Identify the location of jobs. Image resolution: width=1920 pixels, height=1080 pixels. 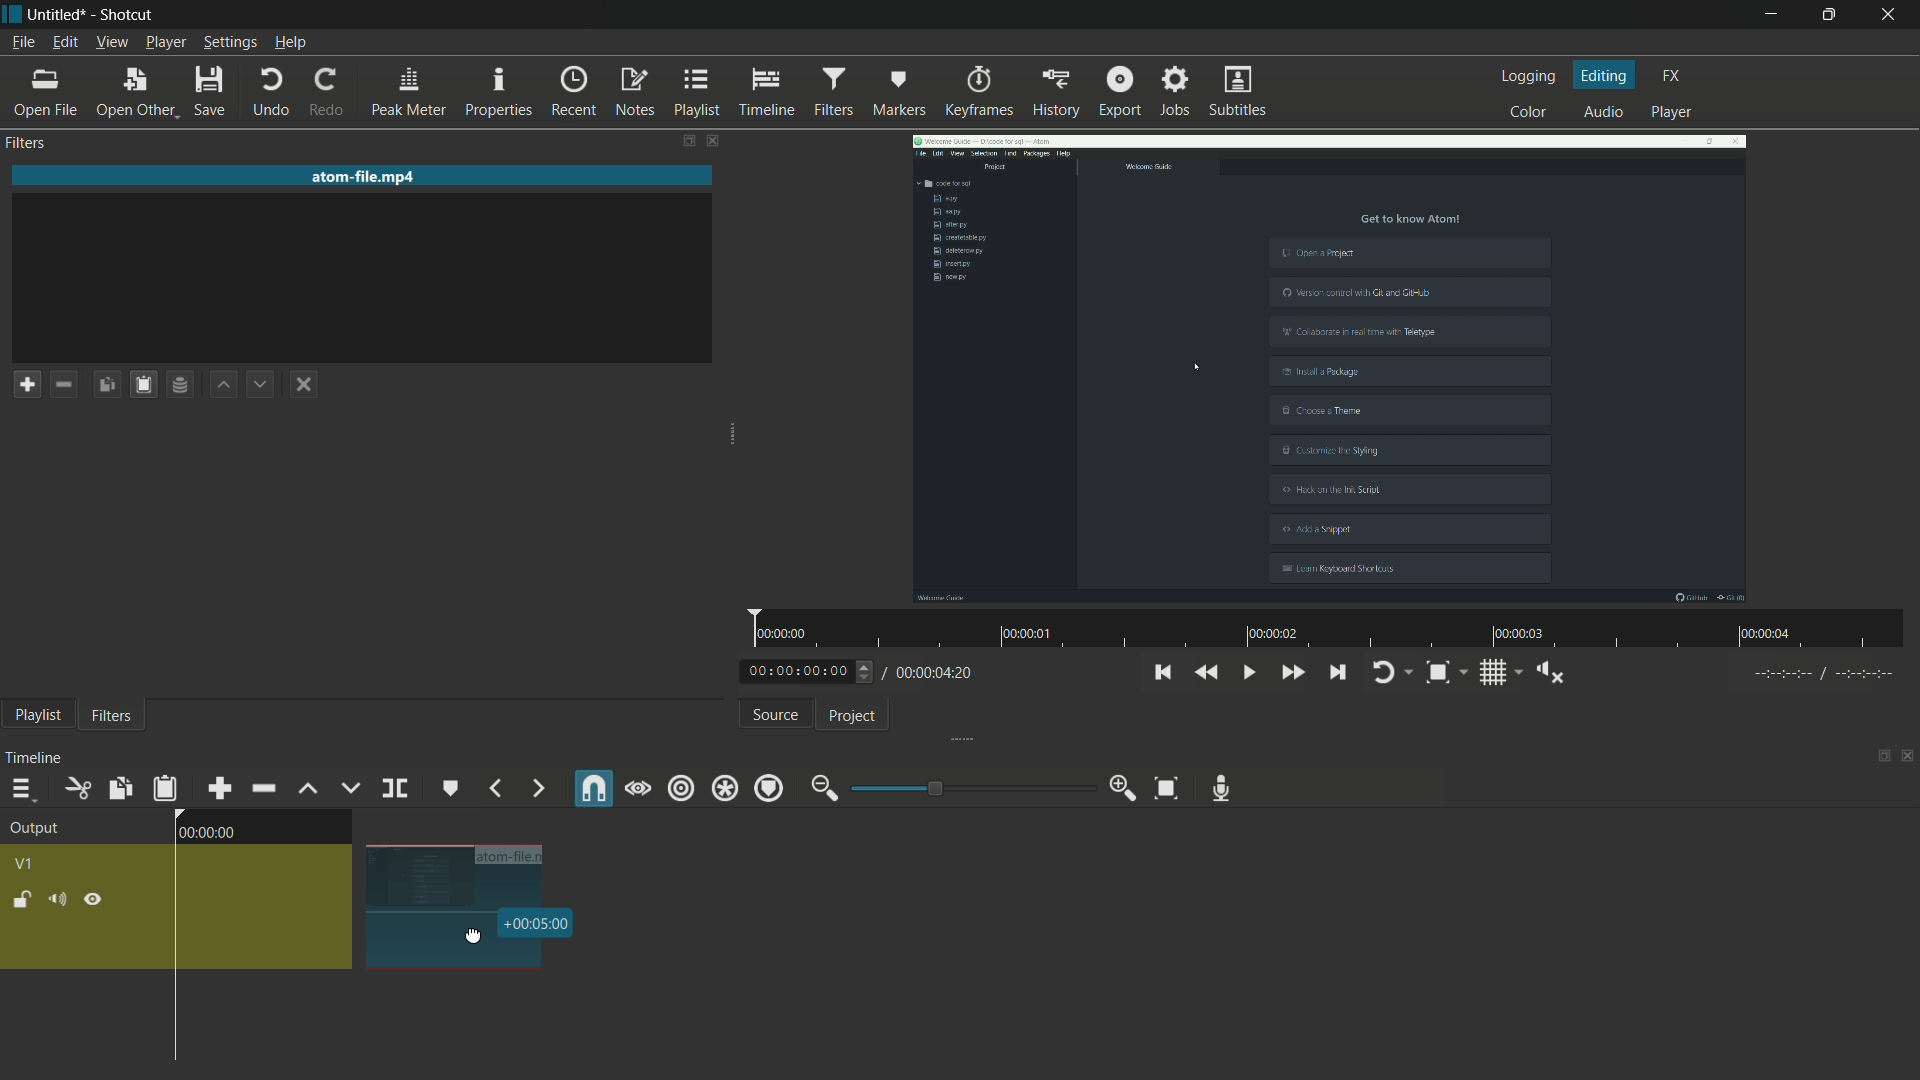
(1175, 93).